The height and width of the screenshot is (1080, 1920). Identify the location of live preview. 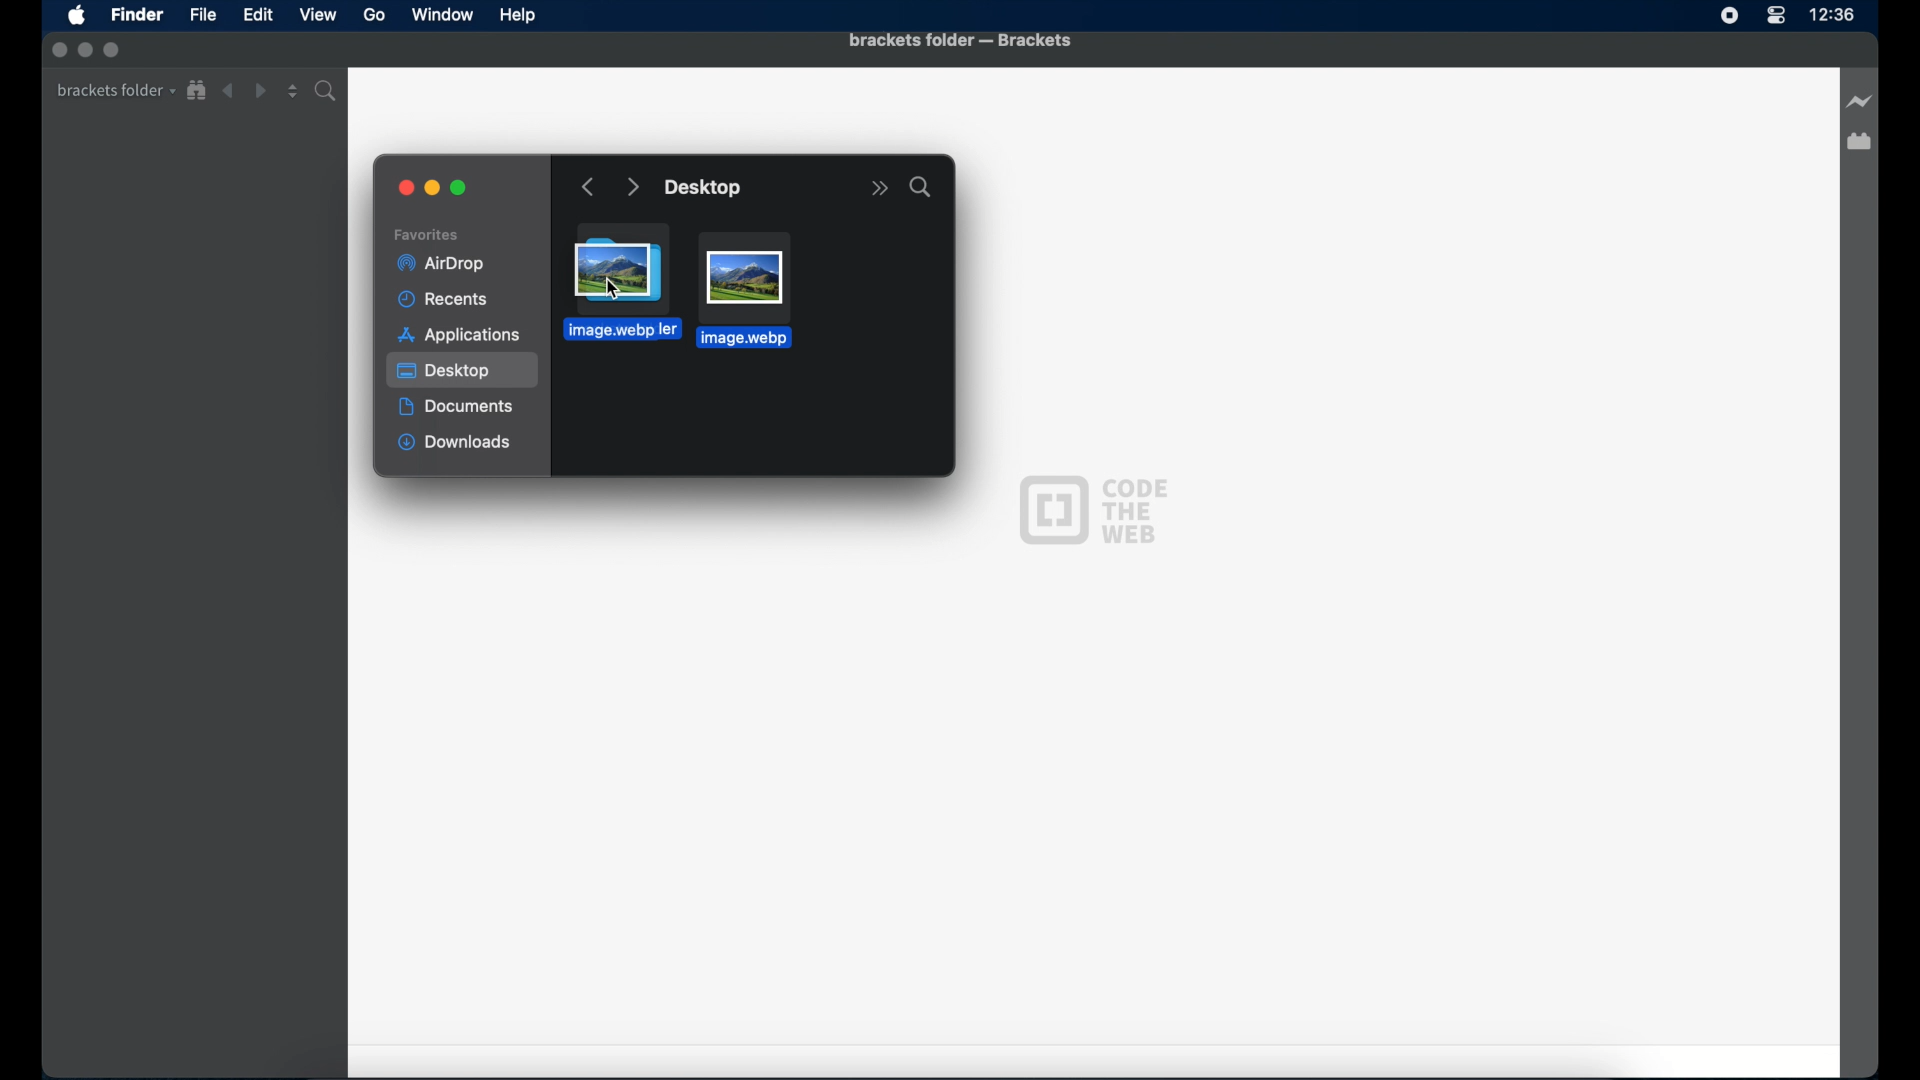
(1860, 101).